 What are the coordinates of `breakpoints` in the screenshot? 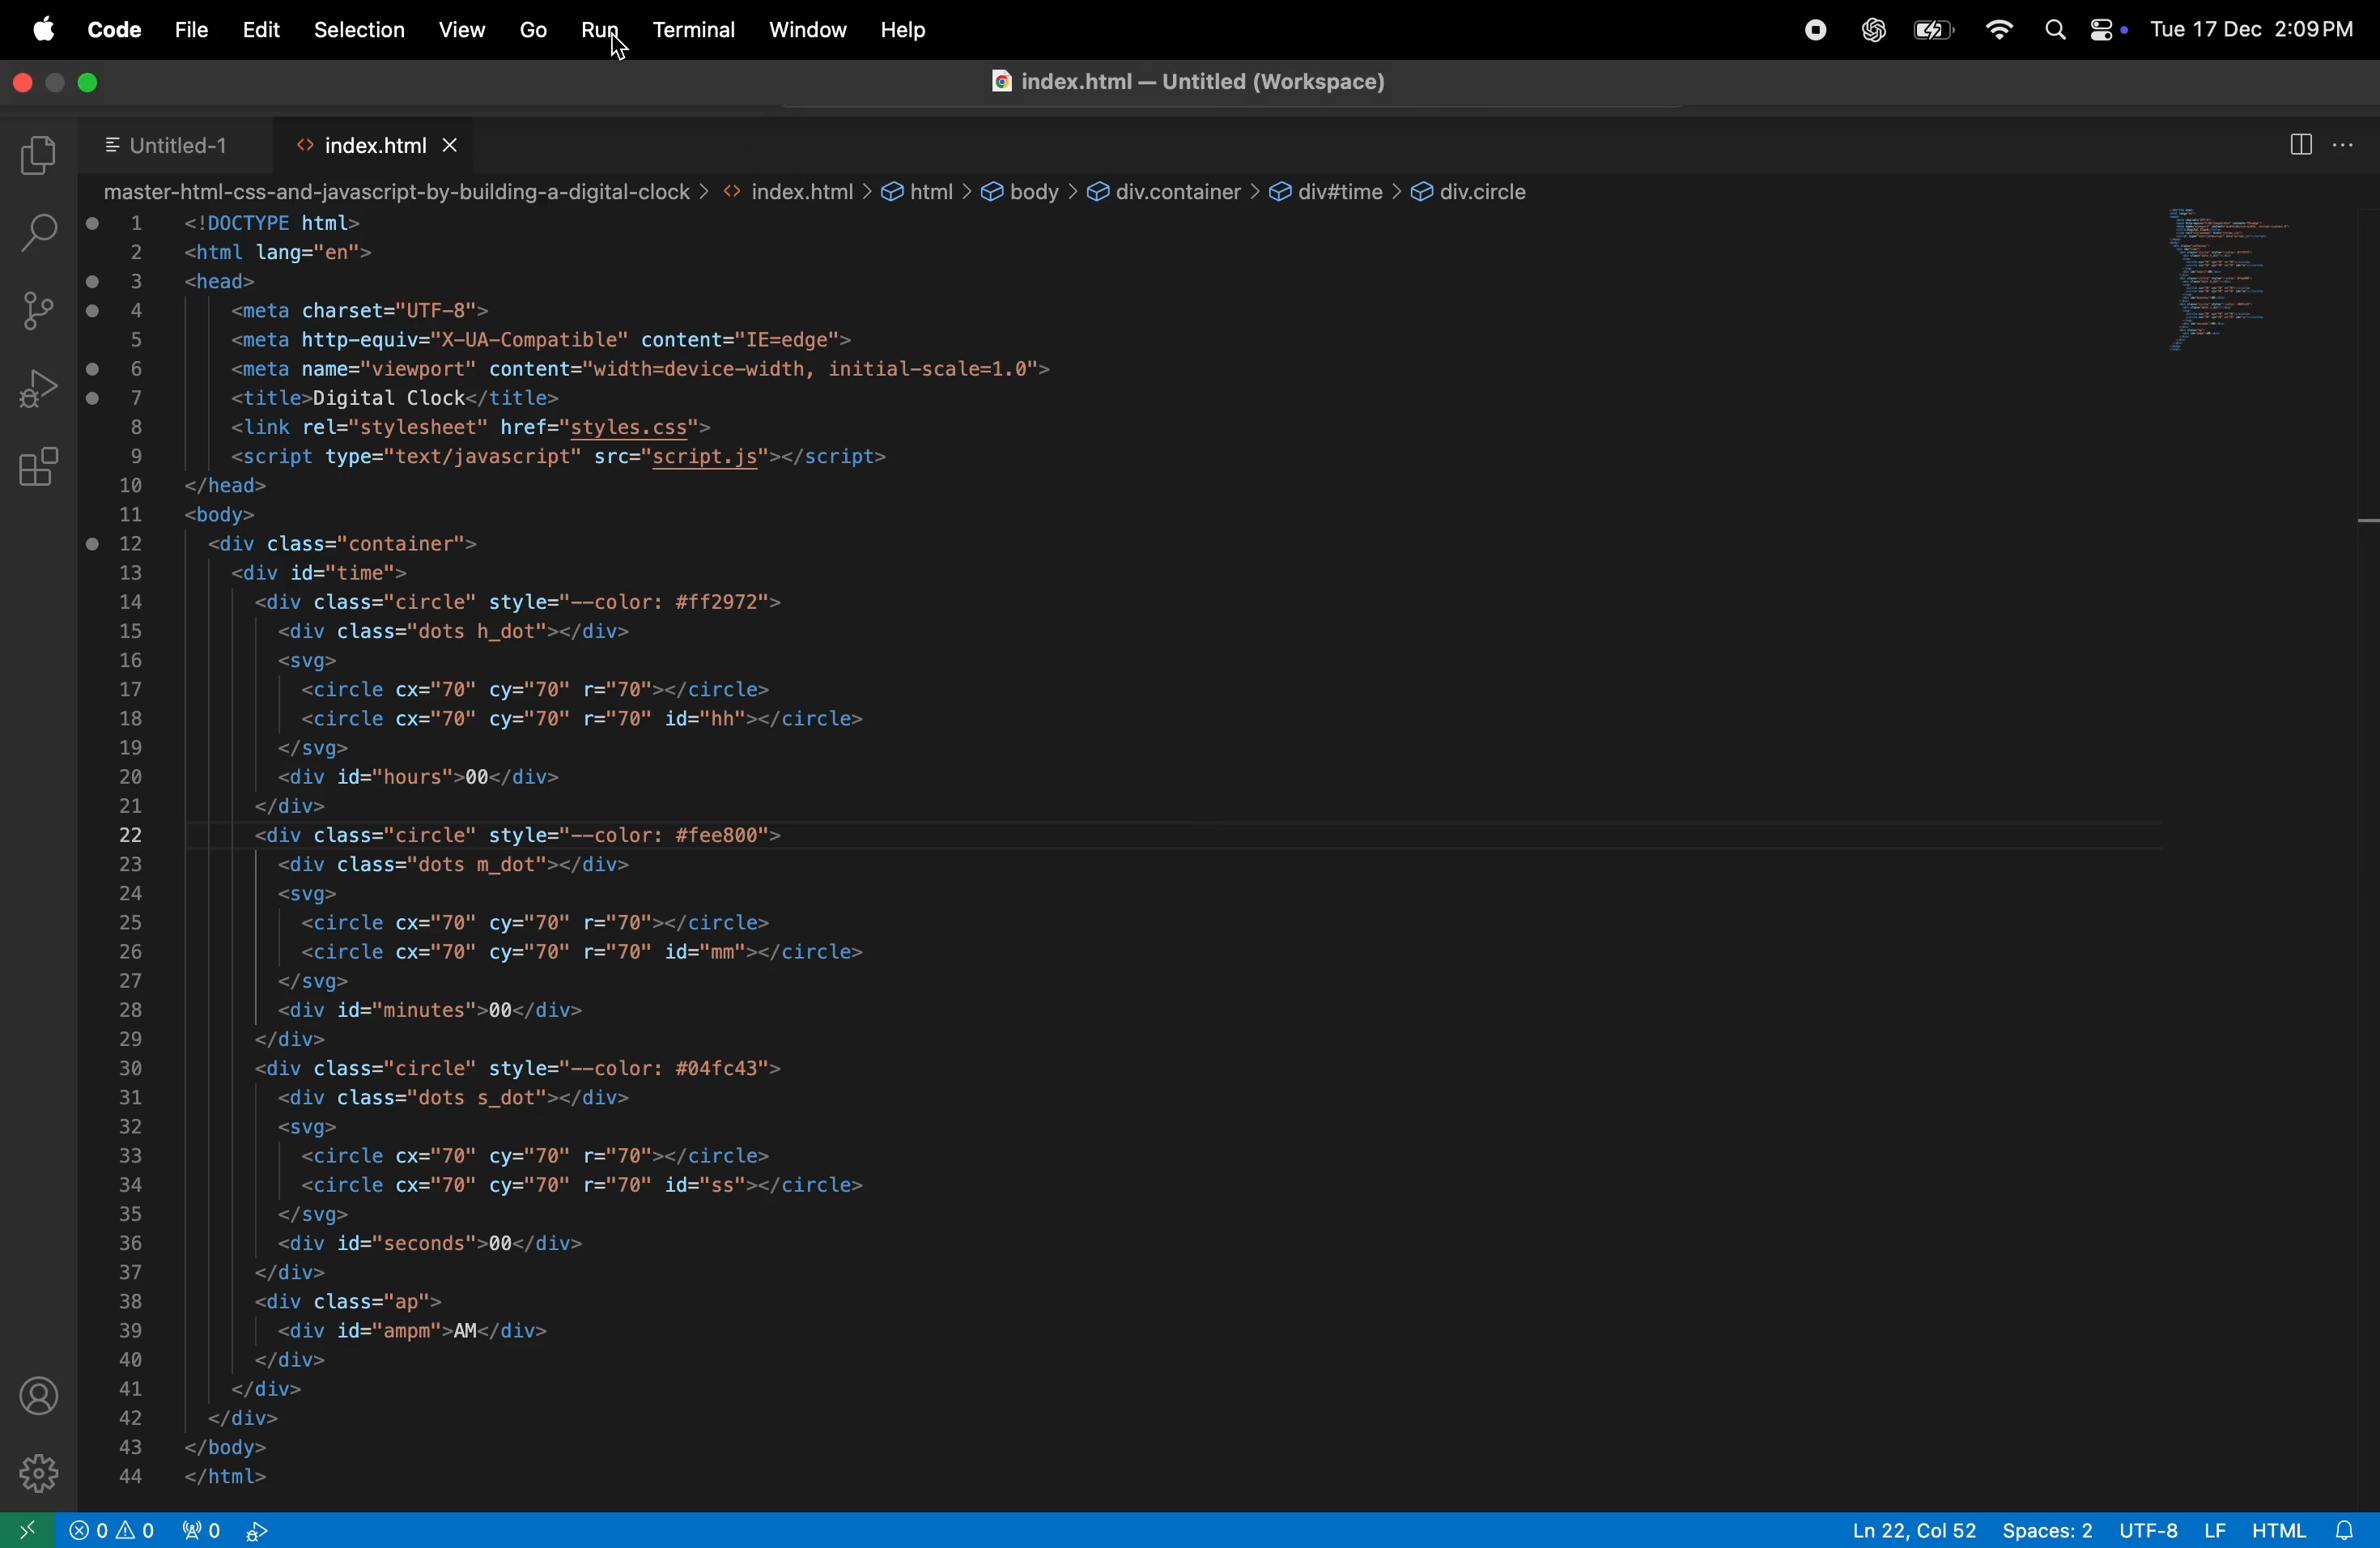 It's located at (94, 385).